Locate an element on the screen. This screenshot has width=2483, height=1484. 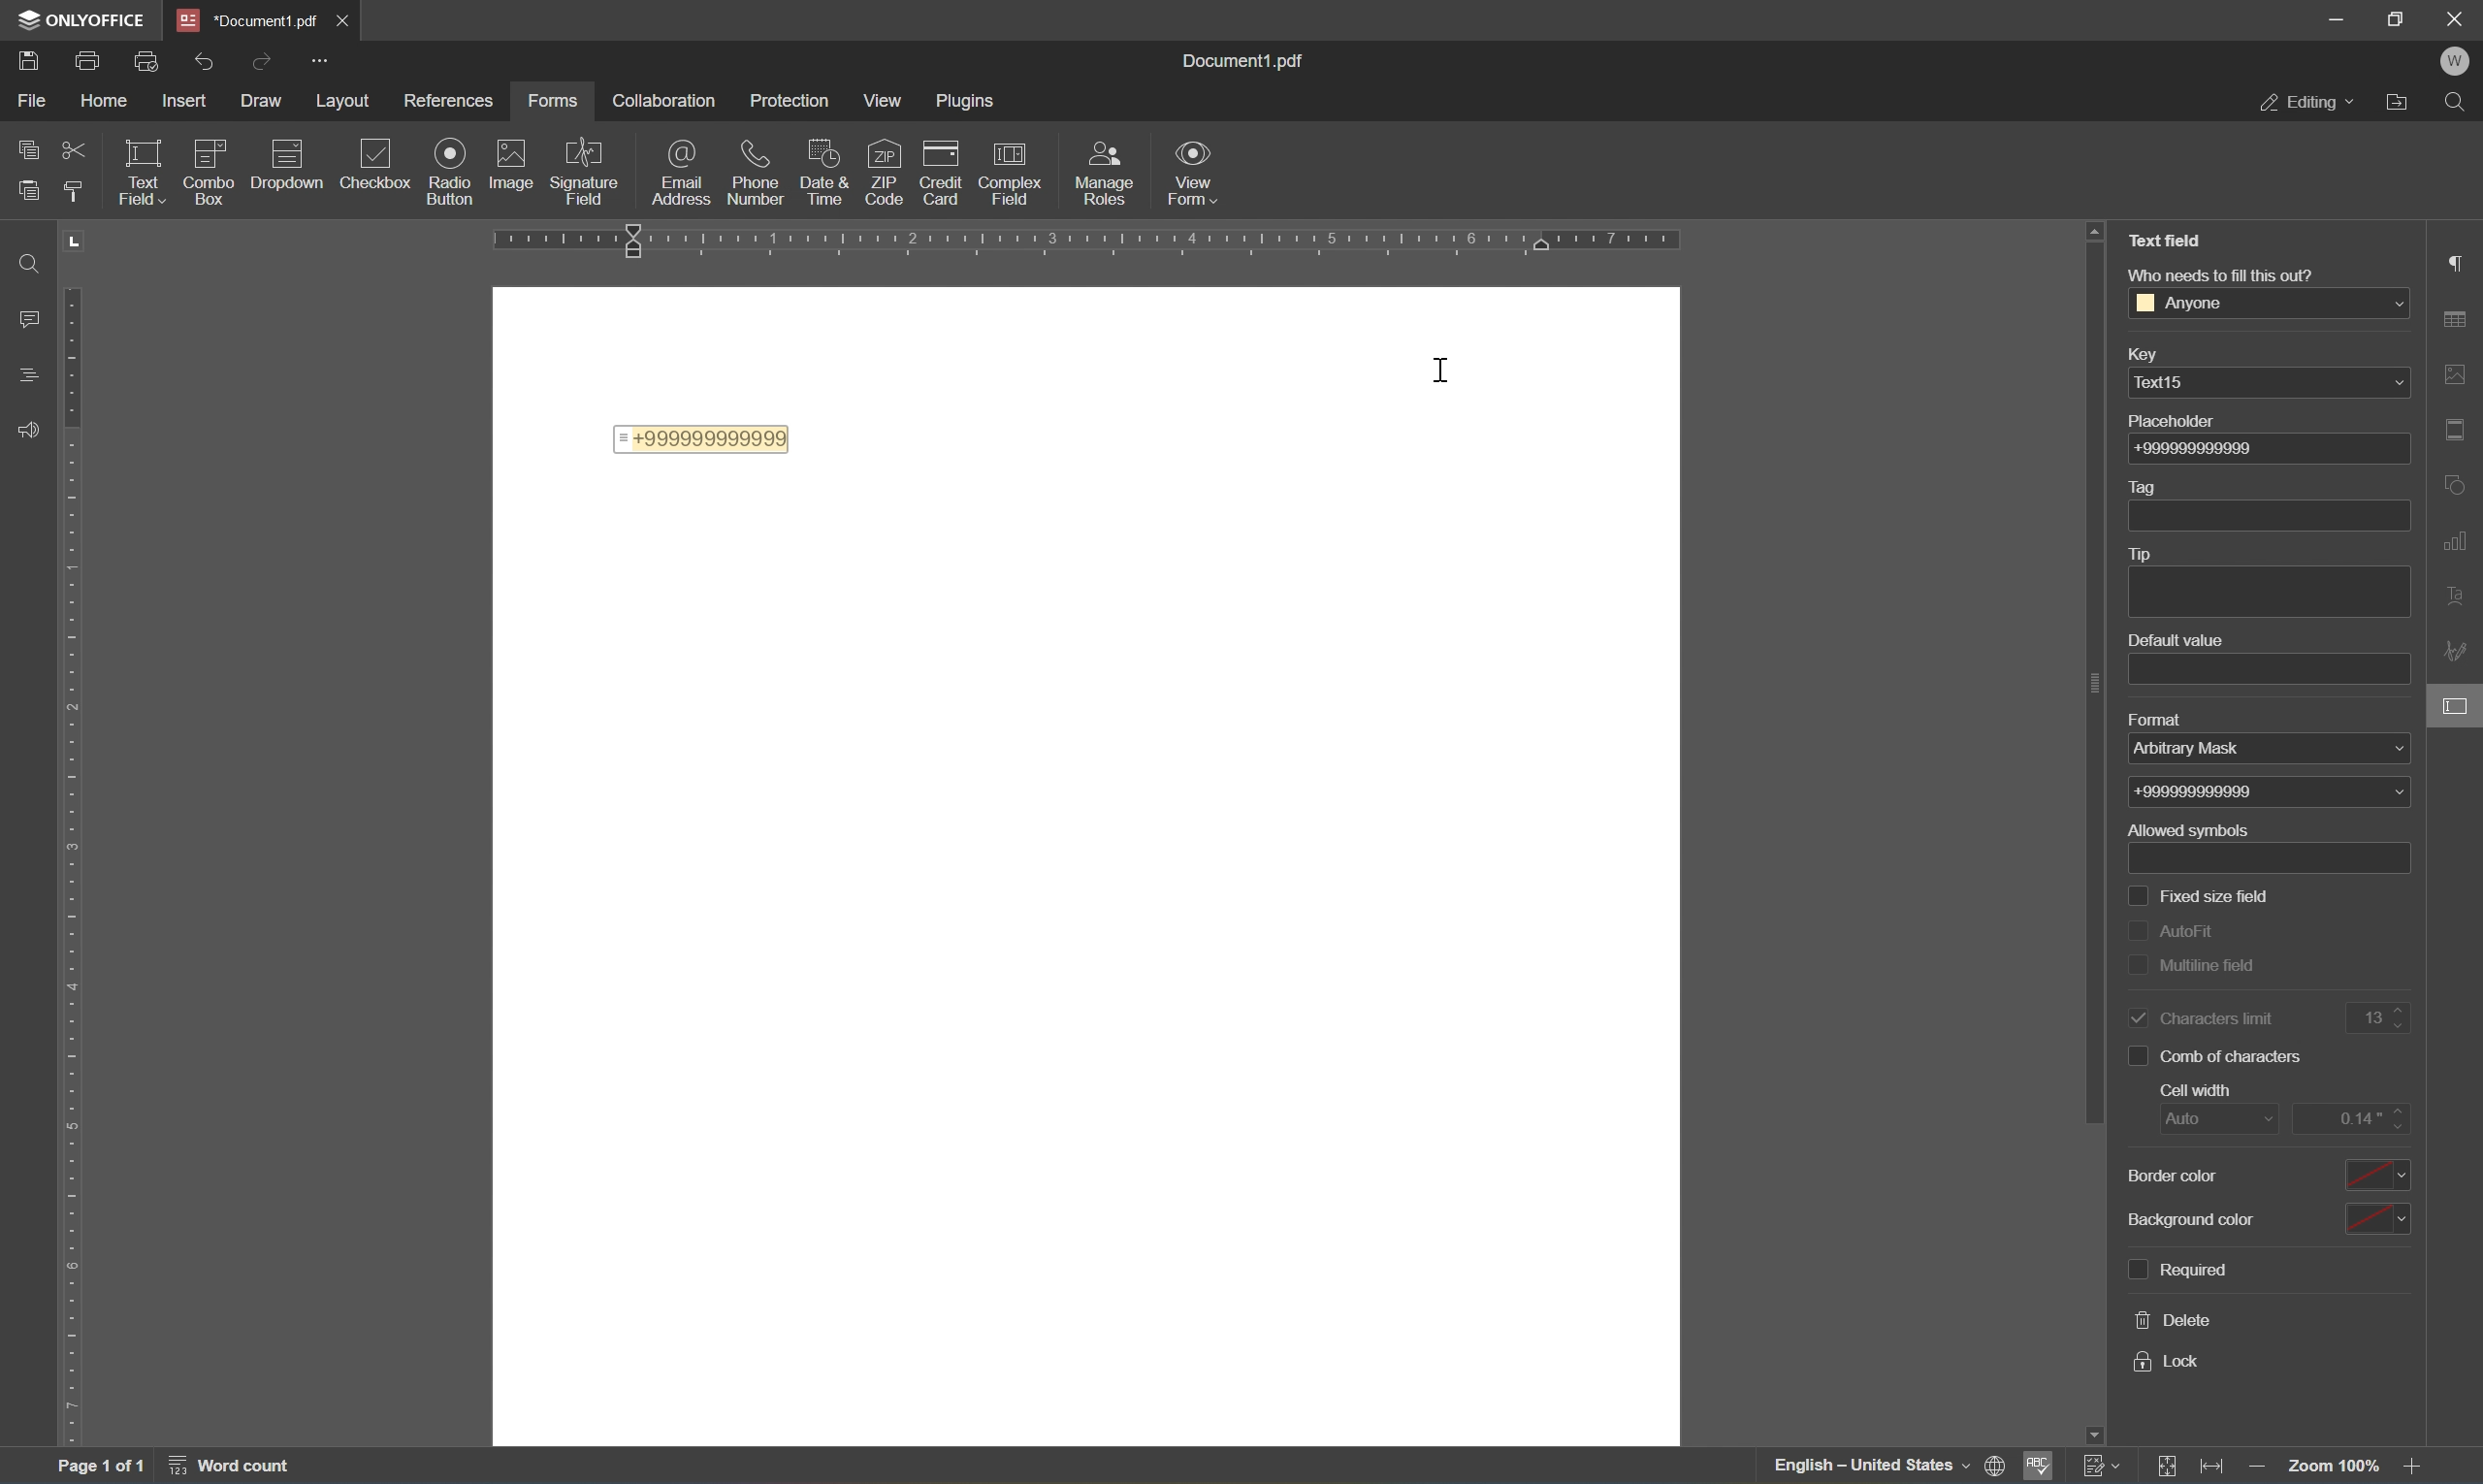
cell width is located at coordinates (2190, 1092).